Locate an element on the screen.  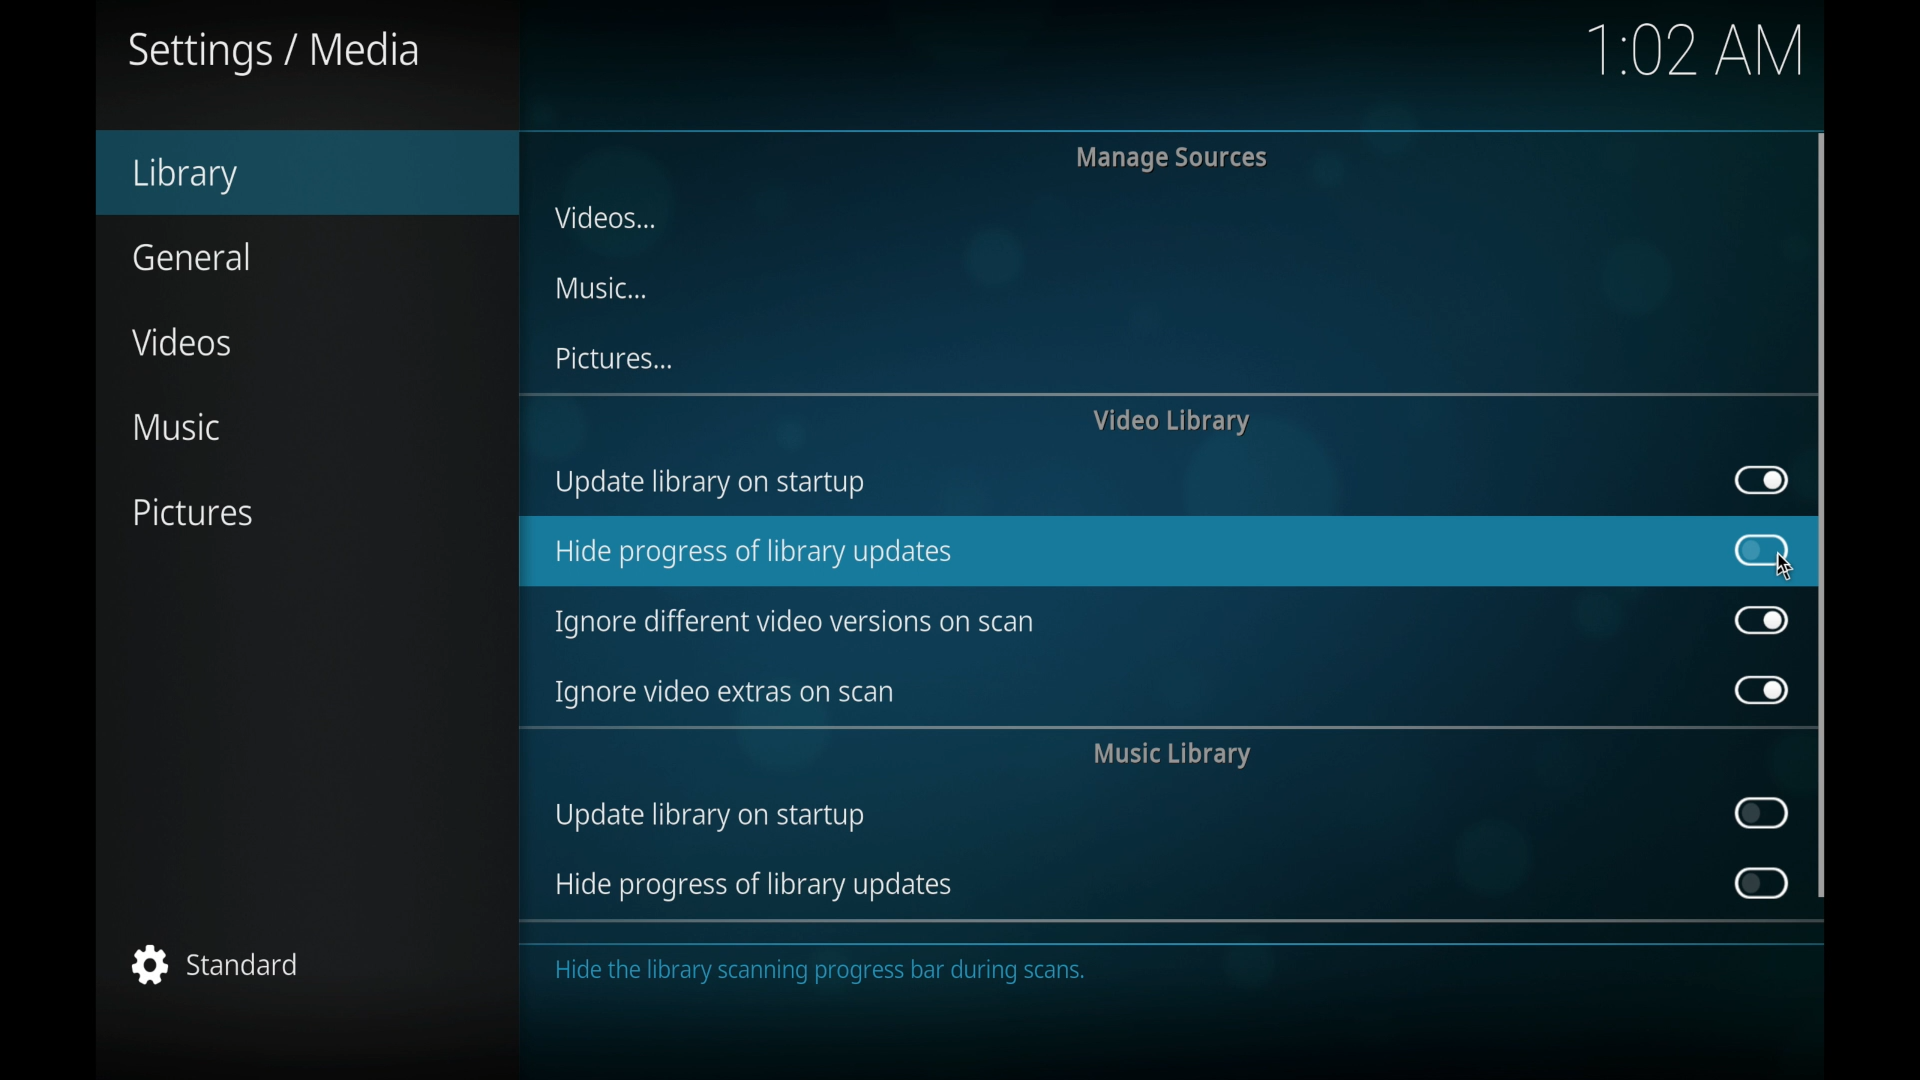
toggle button is located at coordinates (1760, 813).